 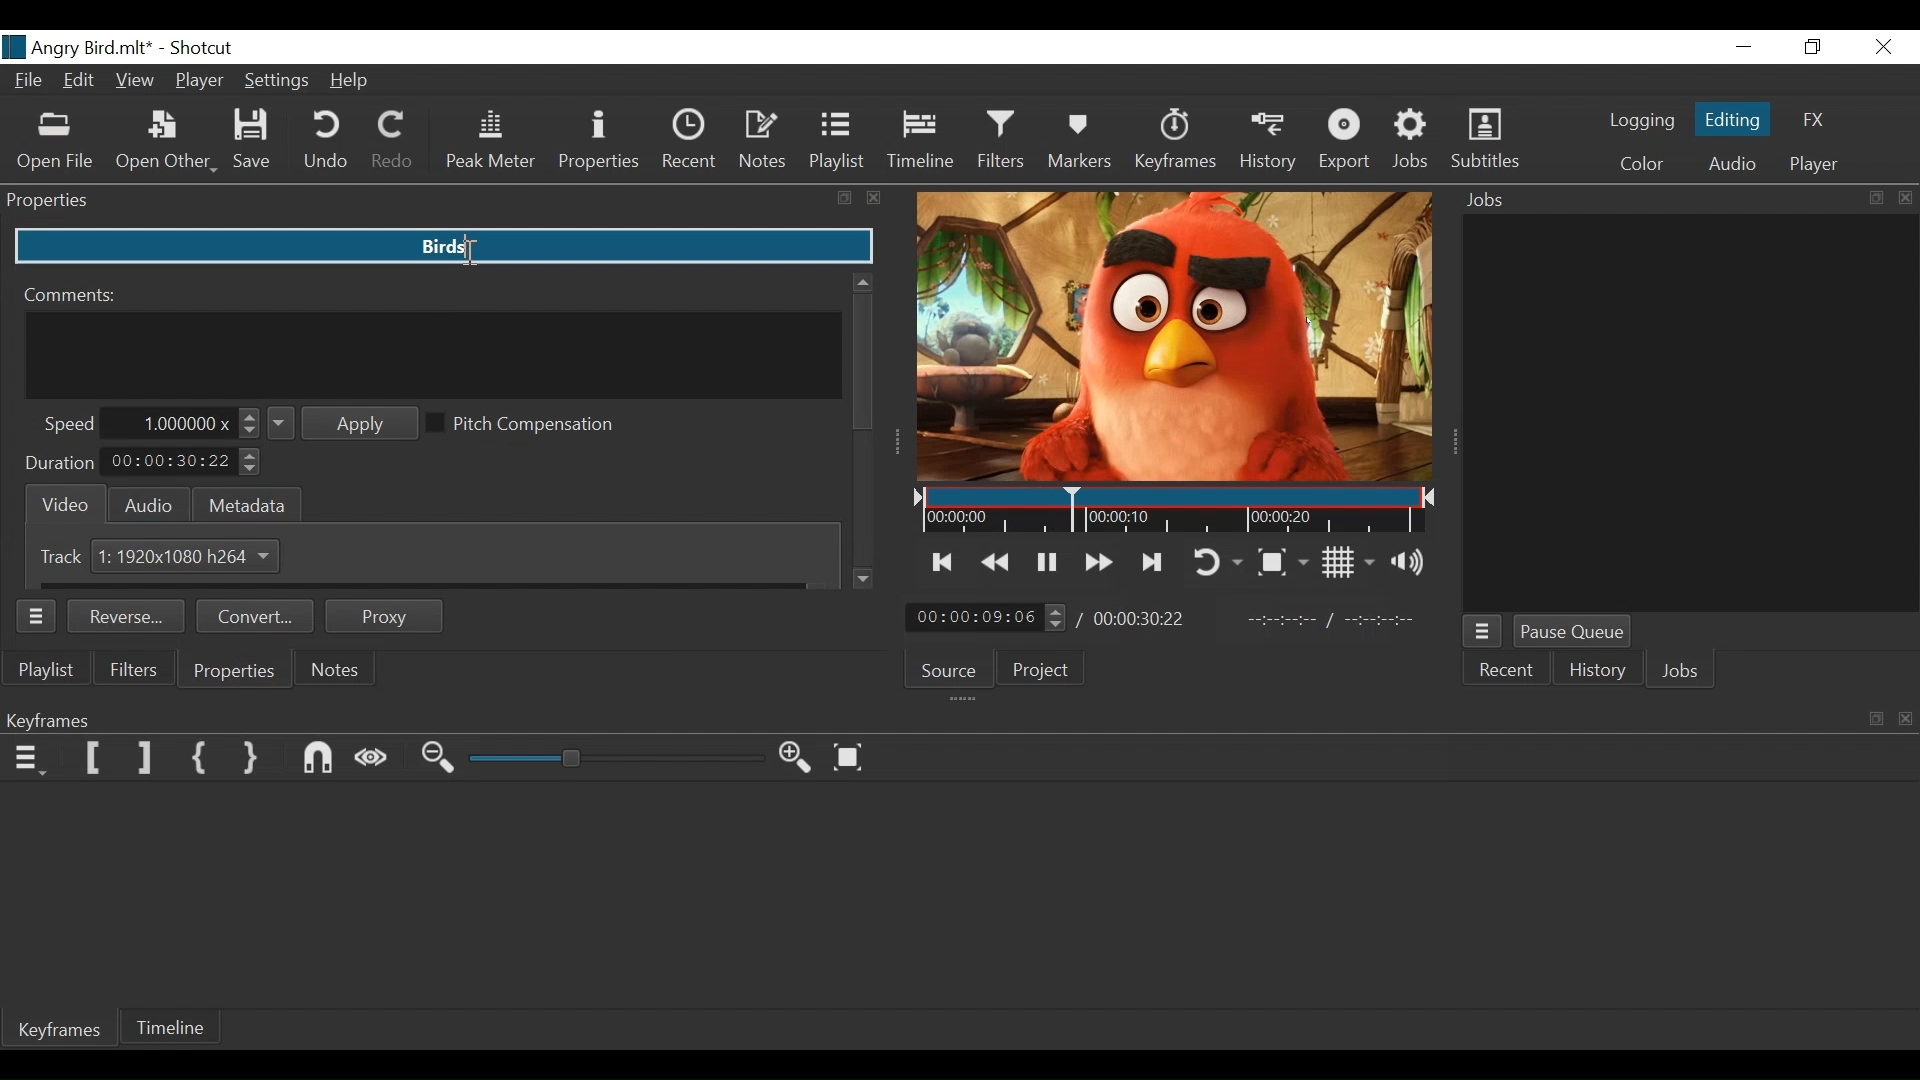 I want to click on logging, so click(x=1634, y=123).